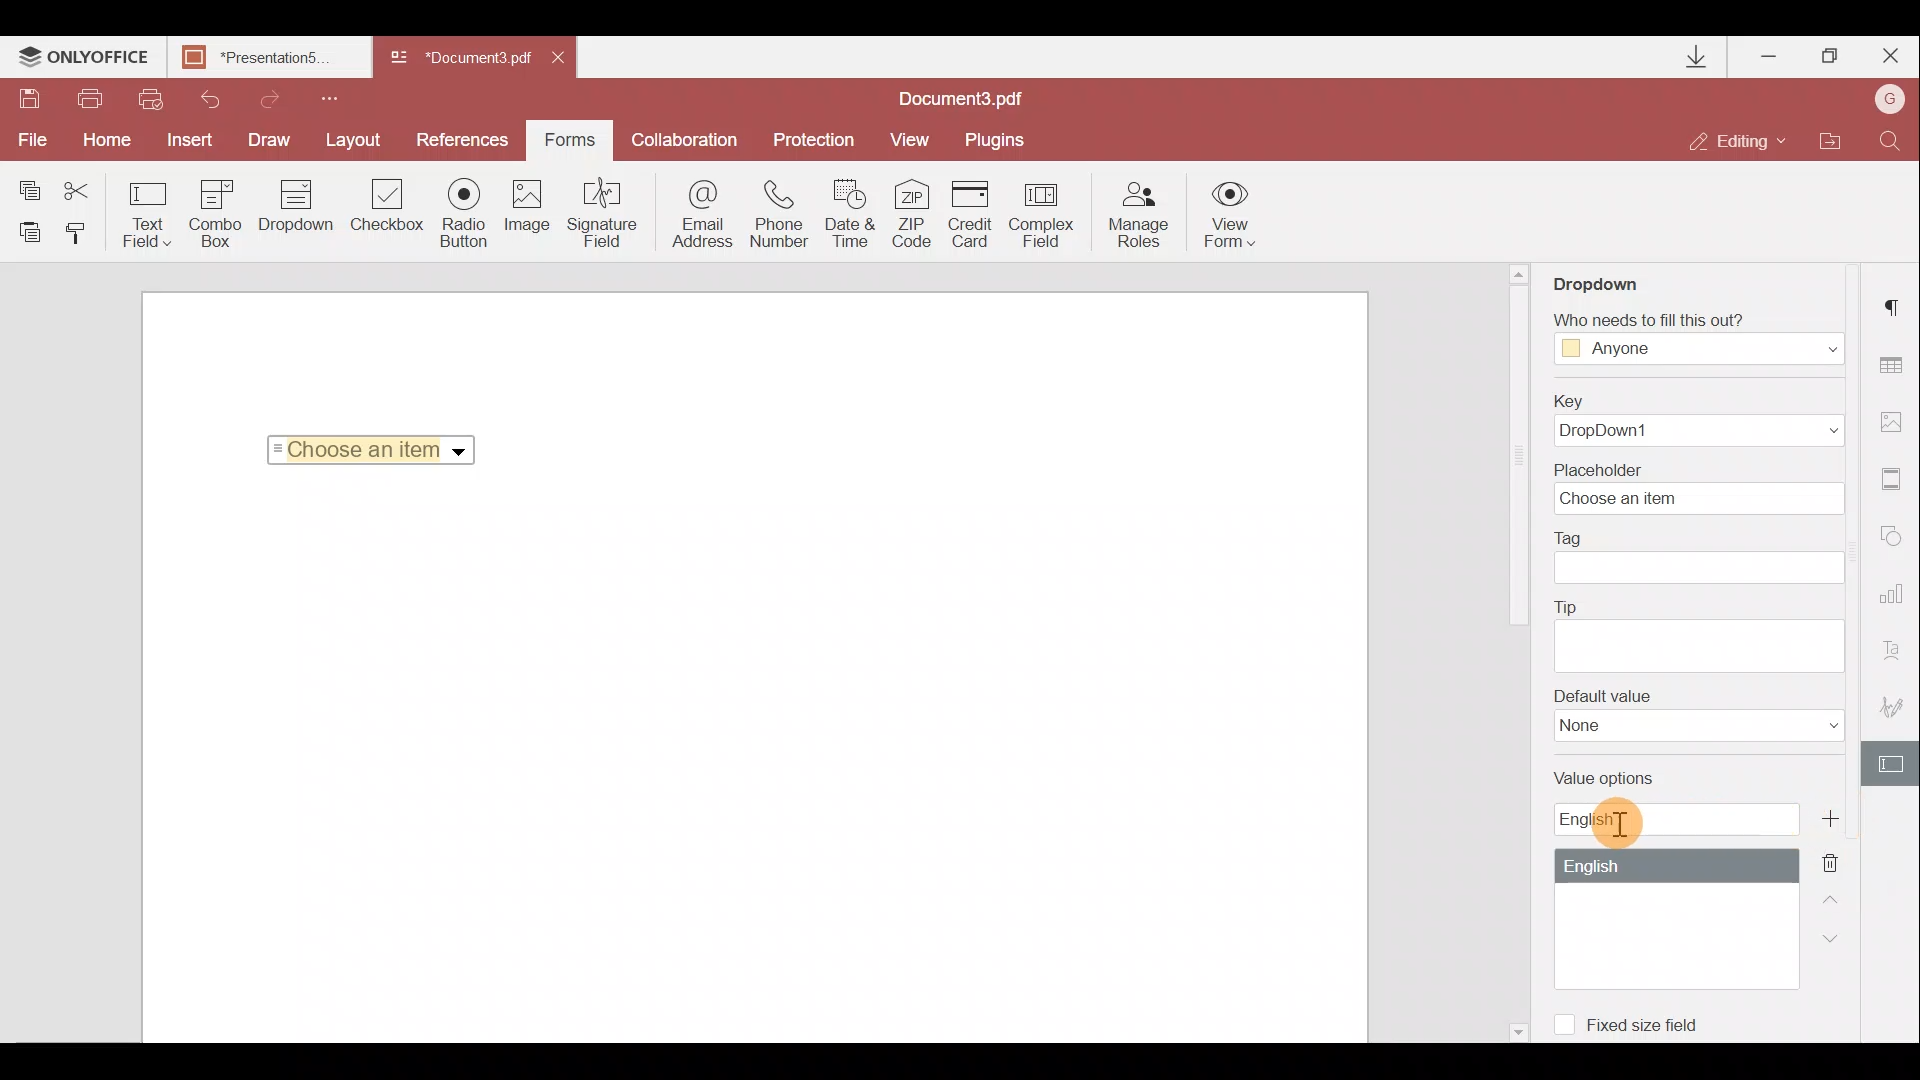  What do you see at coordinates (1700, 557) in the screenshot?
I see `Tag` at bounding box center [1700, 557].